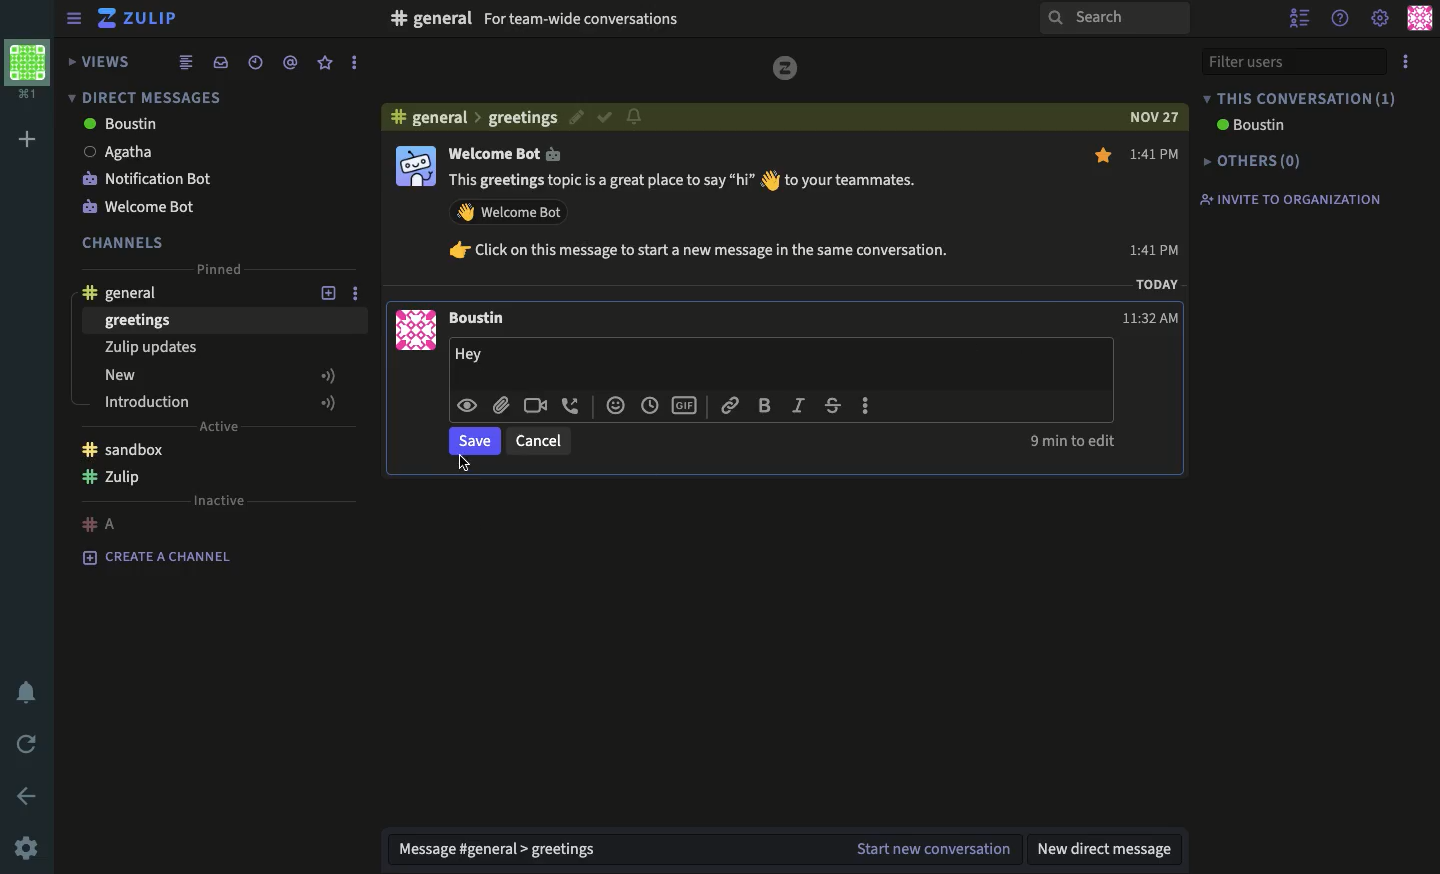 The width and height of the screenshot is (1440, 874). I want to click on combined feed, so click(186, 63).